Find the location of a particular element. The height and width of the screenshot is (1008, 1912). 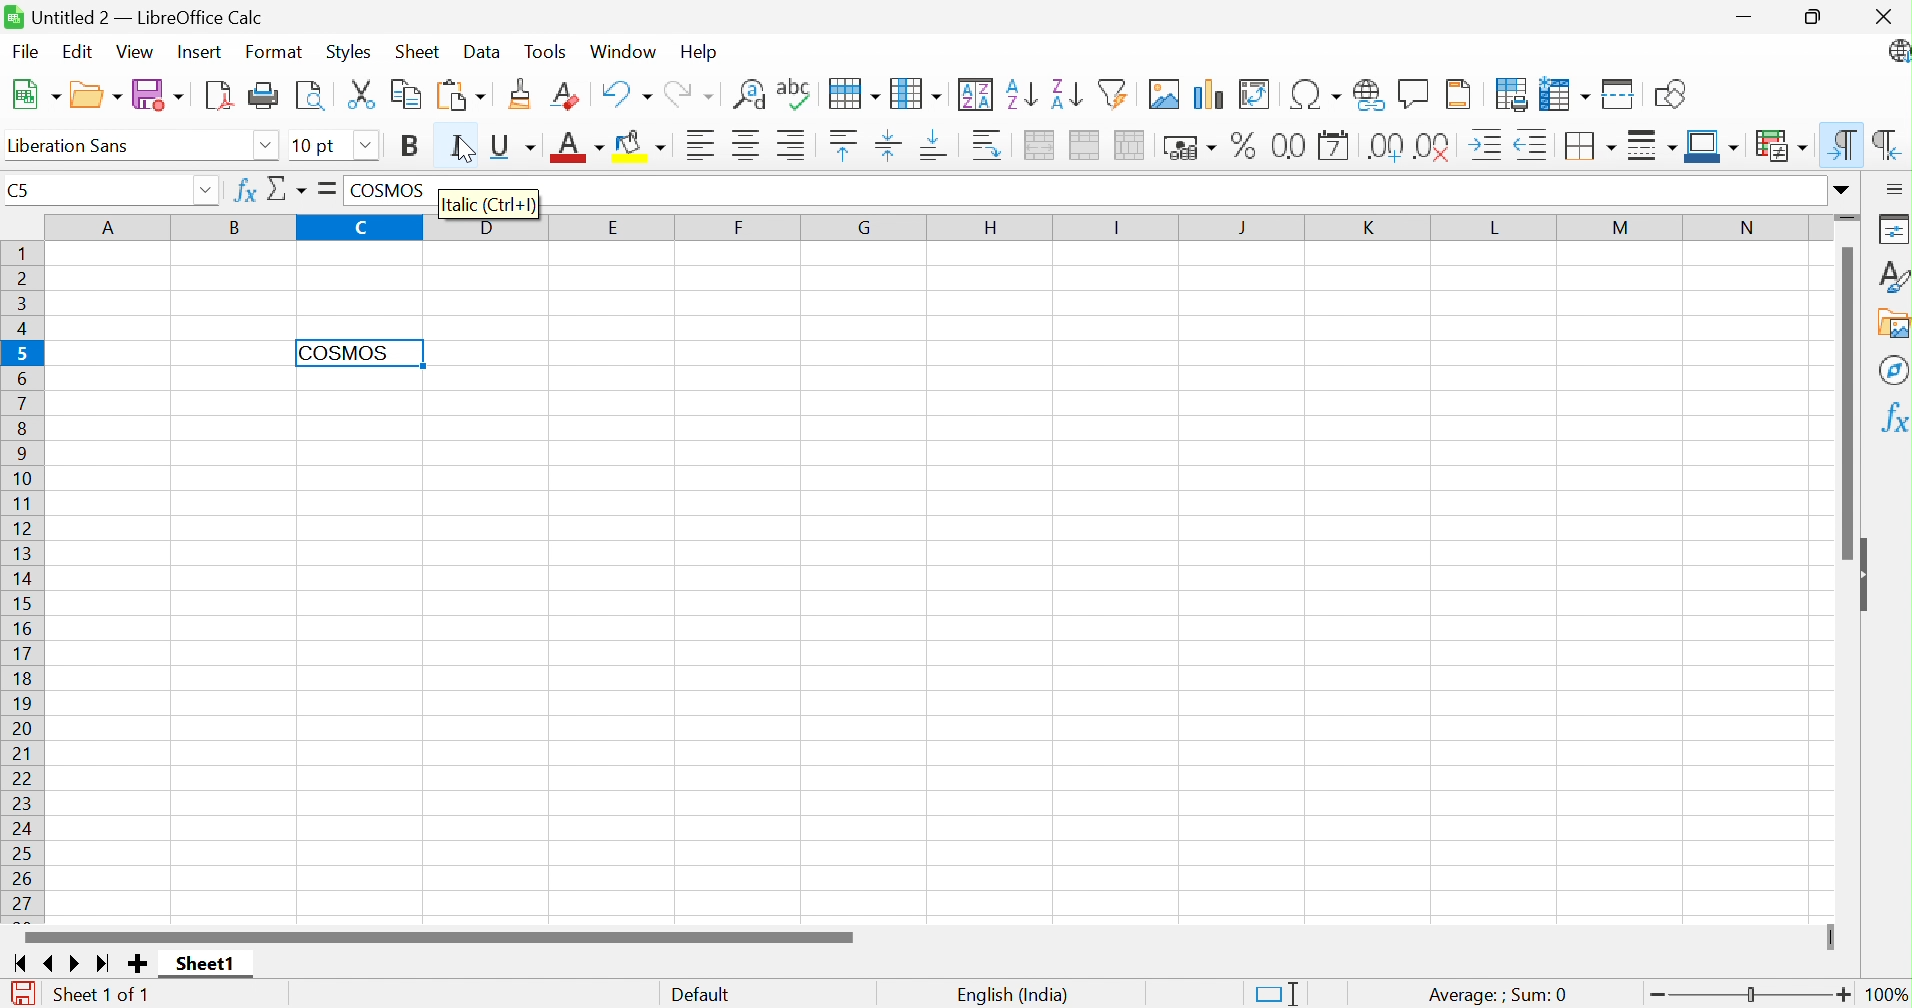

Italic (Ctrl+I) is located at coordinates (485, 204).